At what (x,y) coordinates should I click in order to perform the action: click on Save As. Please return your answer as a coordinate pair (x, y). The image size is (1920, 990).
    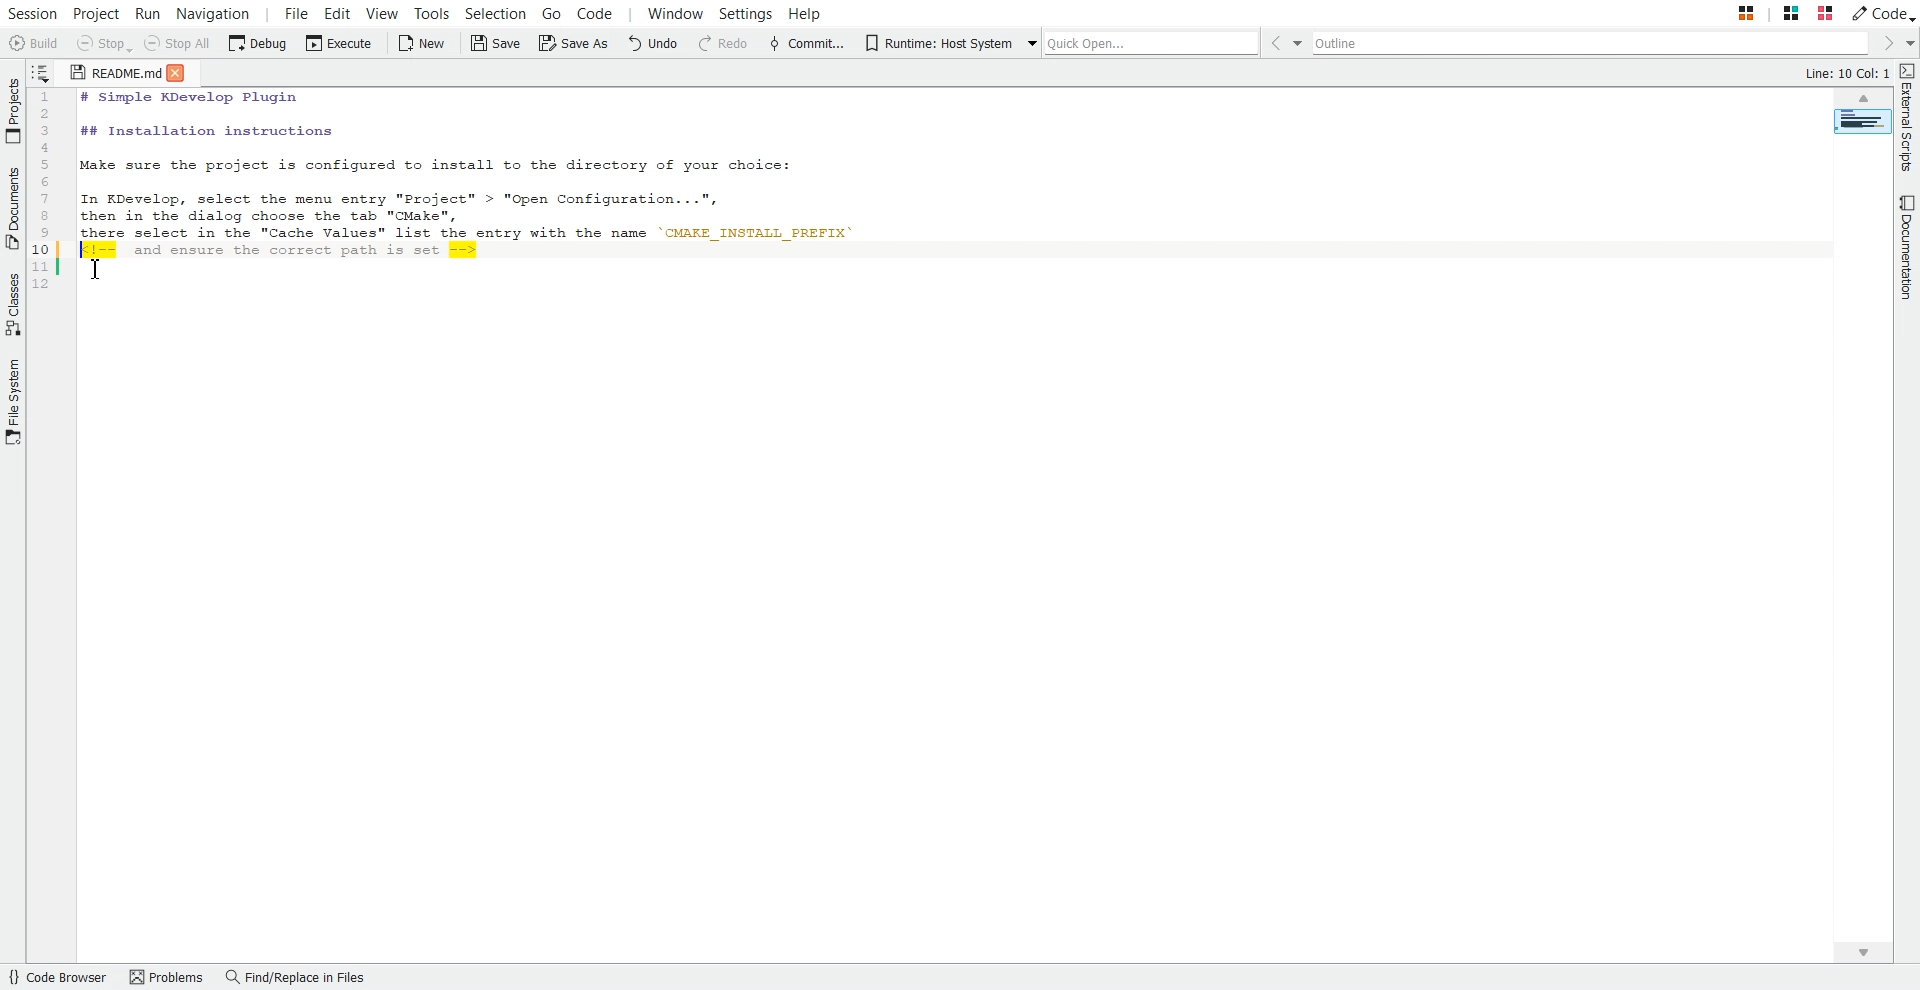
    Looking at the image, I should click on (572, 44).